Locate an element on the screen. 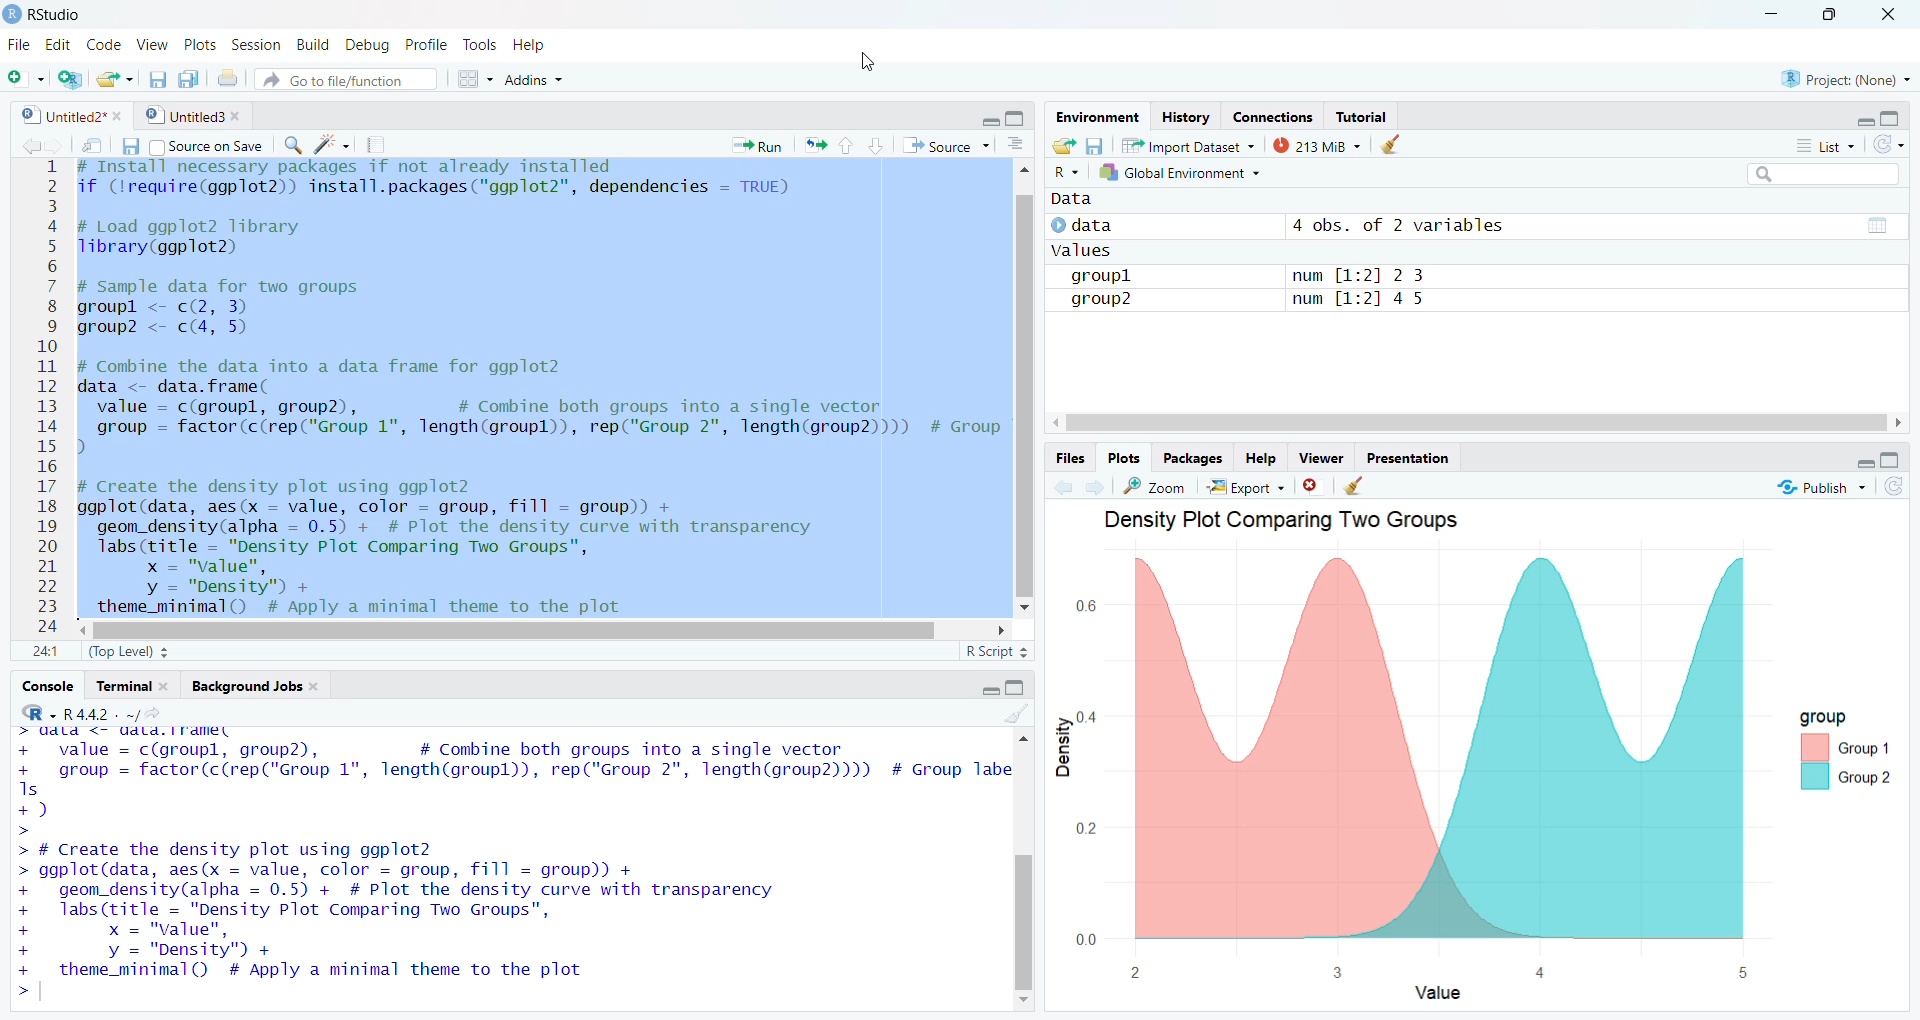 The height and width of the screenshot is (1020, 1920). graph is located at coordinates (1398, 740).